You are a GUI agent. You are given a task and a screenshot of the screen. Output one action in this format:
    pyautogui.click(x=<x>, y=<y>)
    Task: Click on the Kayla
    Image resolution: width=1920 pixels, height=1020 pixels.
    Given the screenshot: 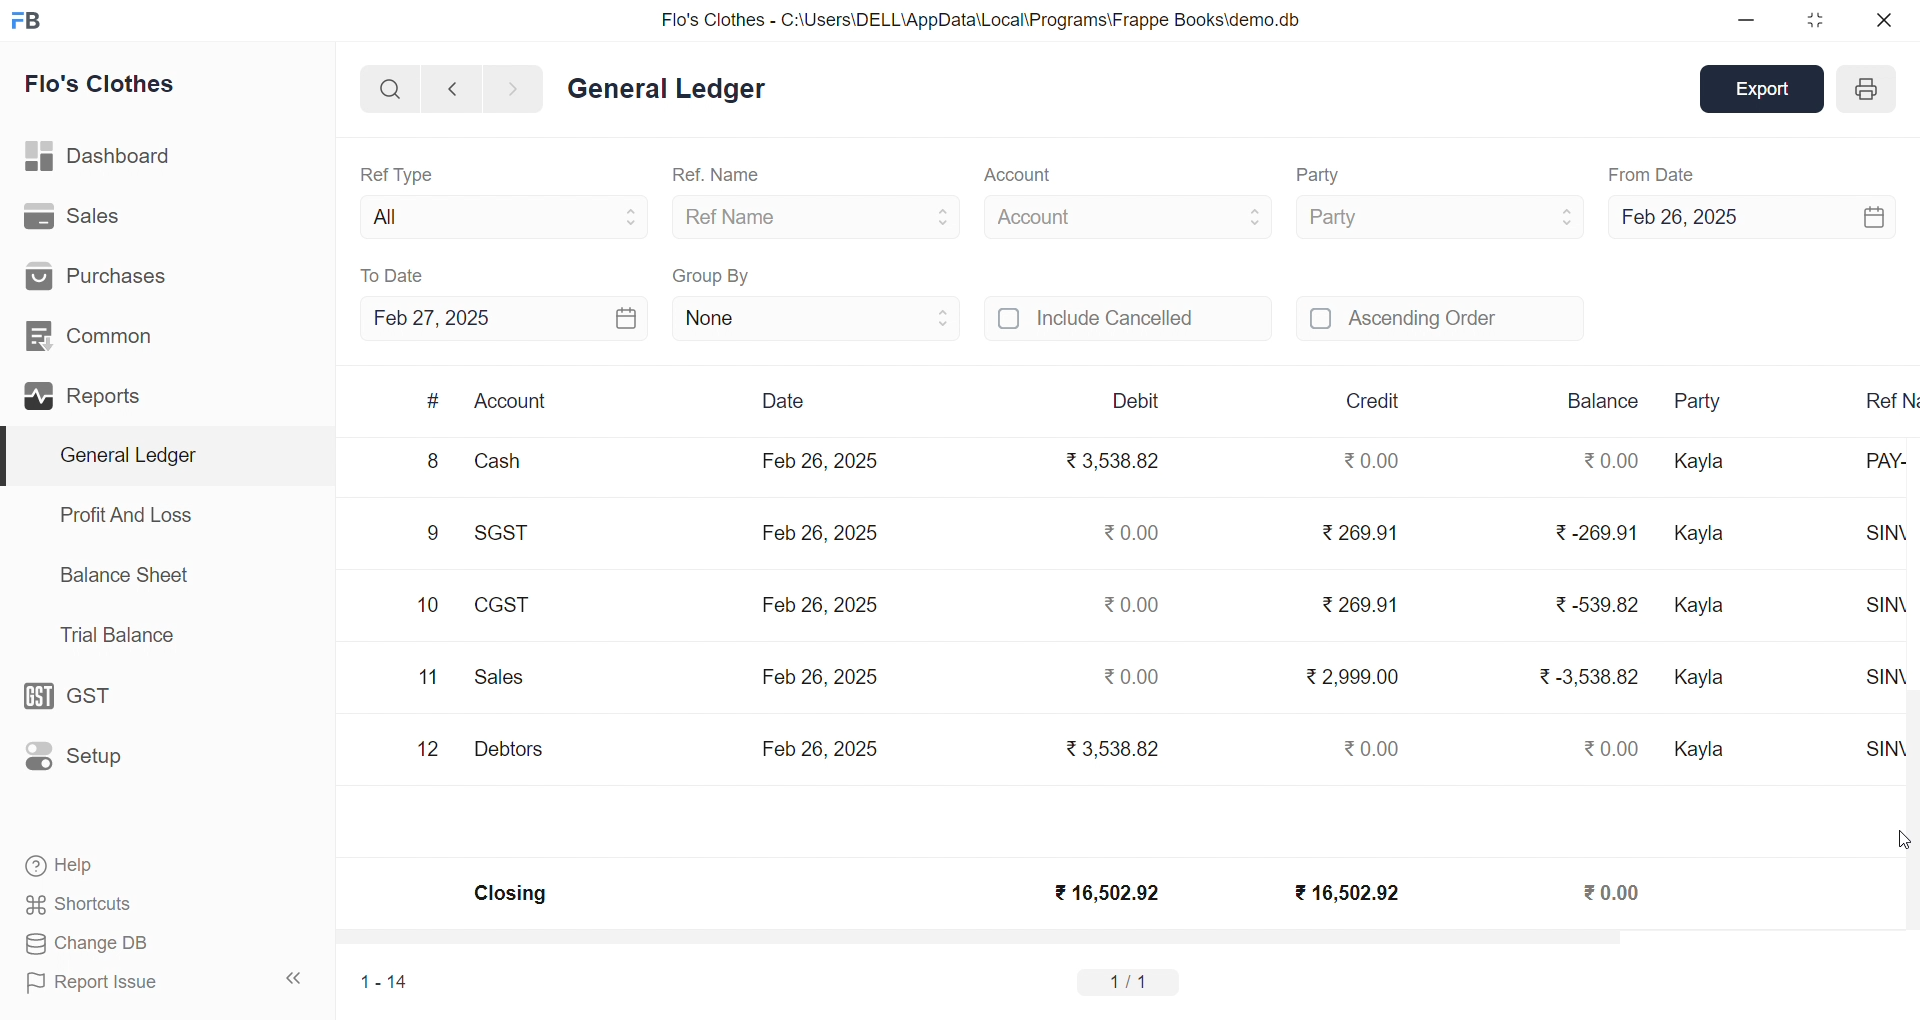 What is the action you would take?
    pyautogui.click(x=1703, y=751)
    